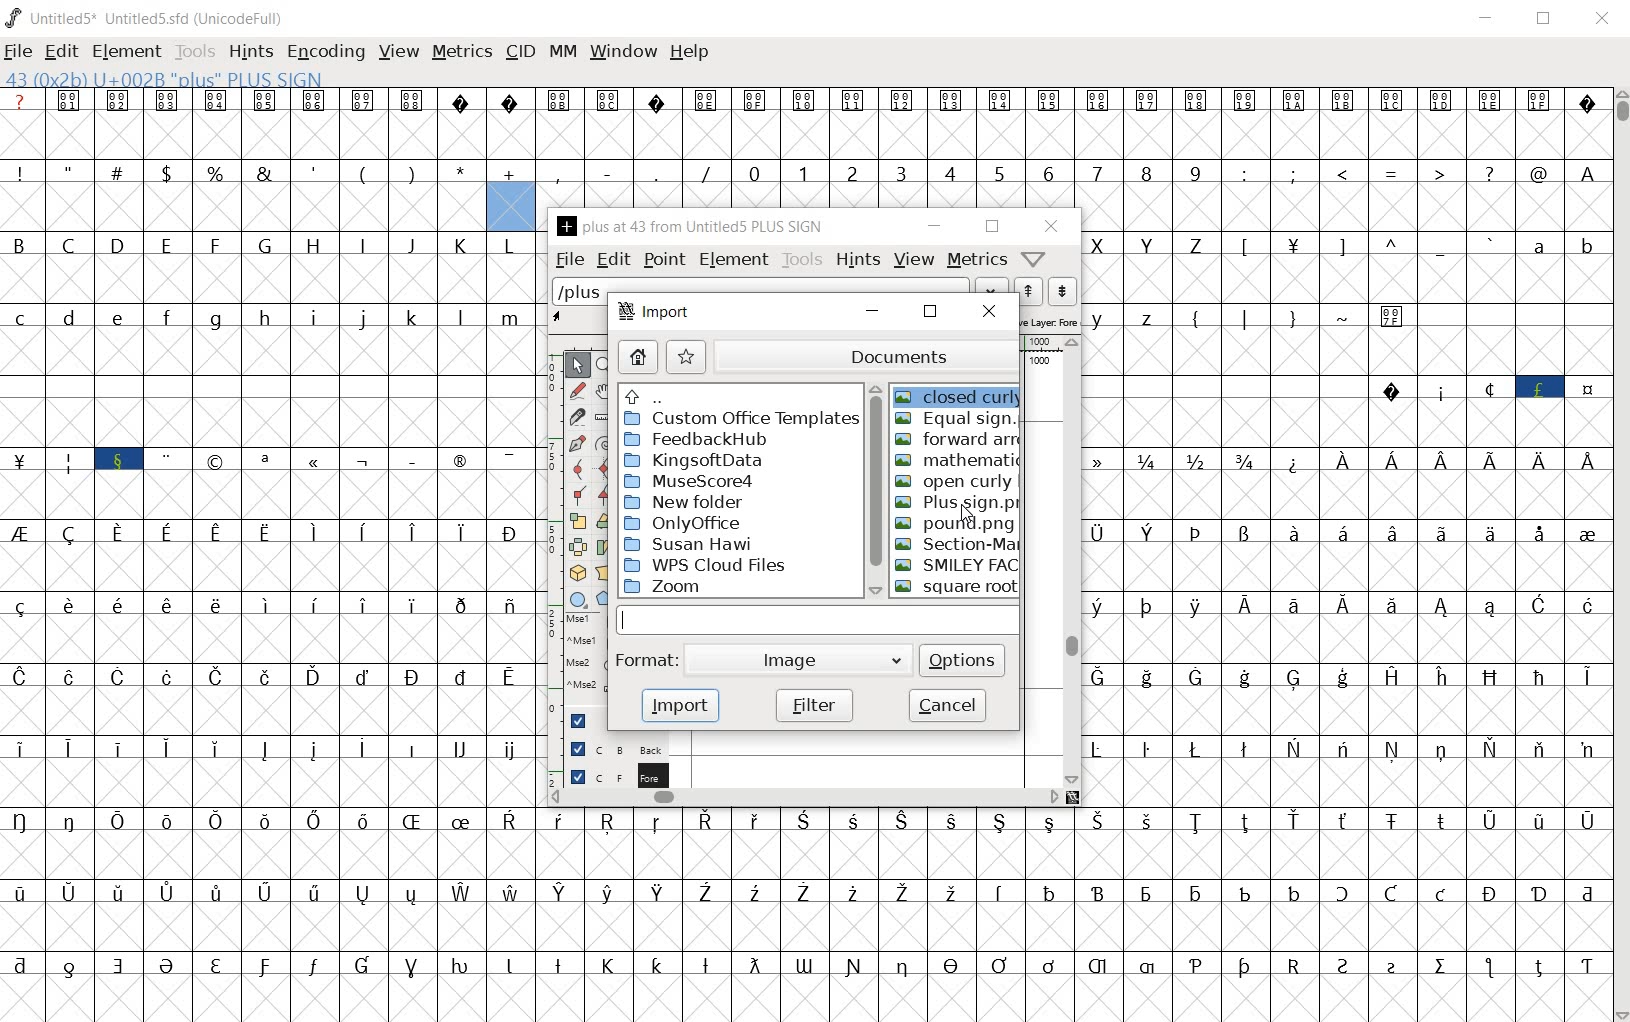 The image size is (1630, 1022). What do you see at coordinates (957, 394) in the screenshot?
I see `CLOSED CURLY` at bounding box center [957, 394].